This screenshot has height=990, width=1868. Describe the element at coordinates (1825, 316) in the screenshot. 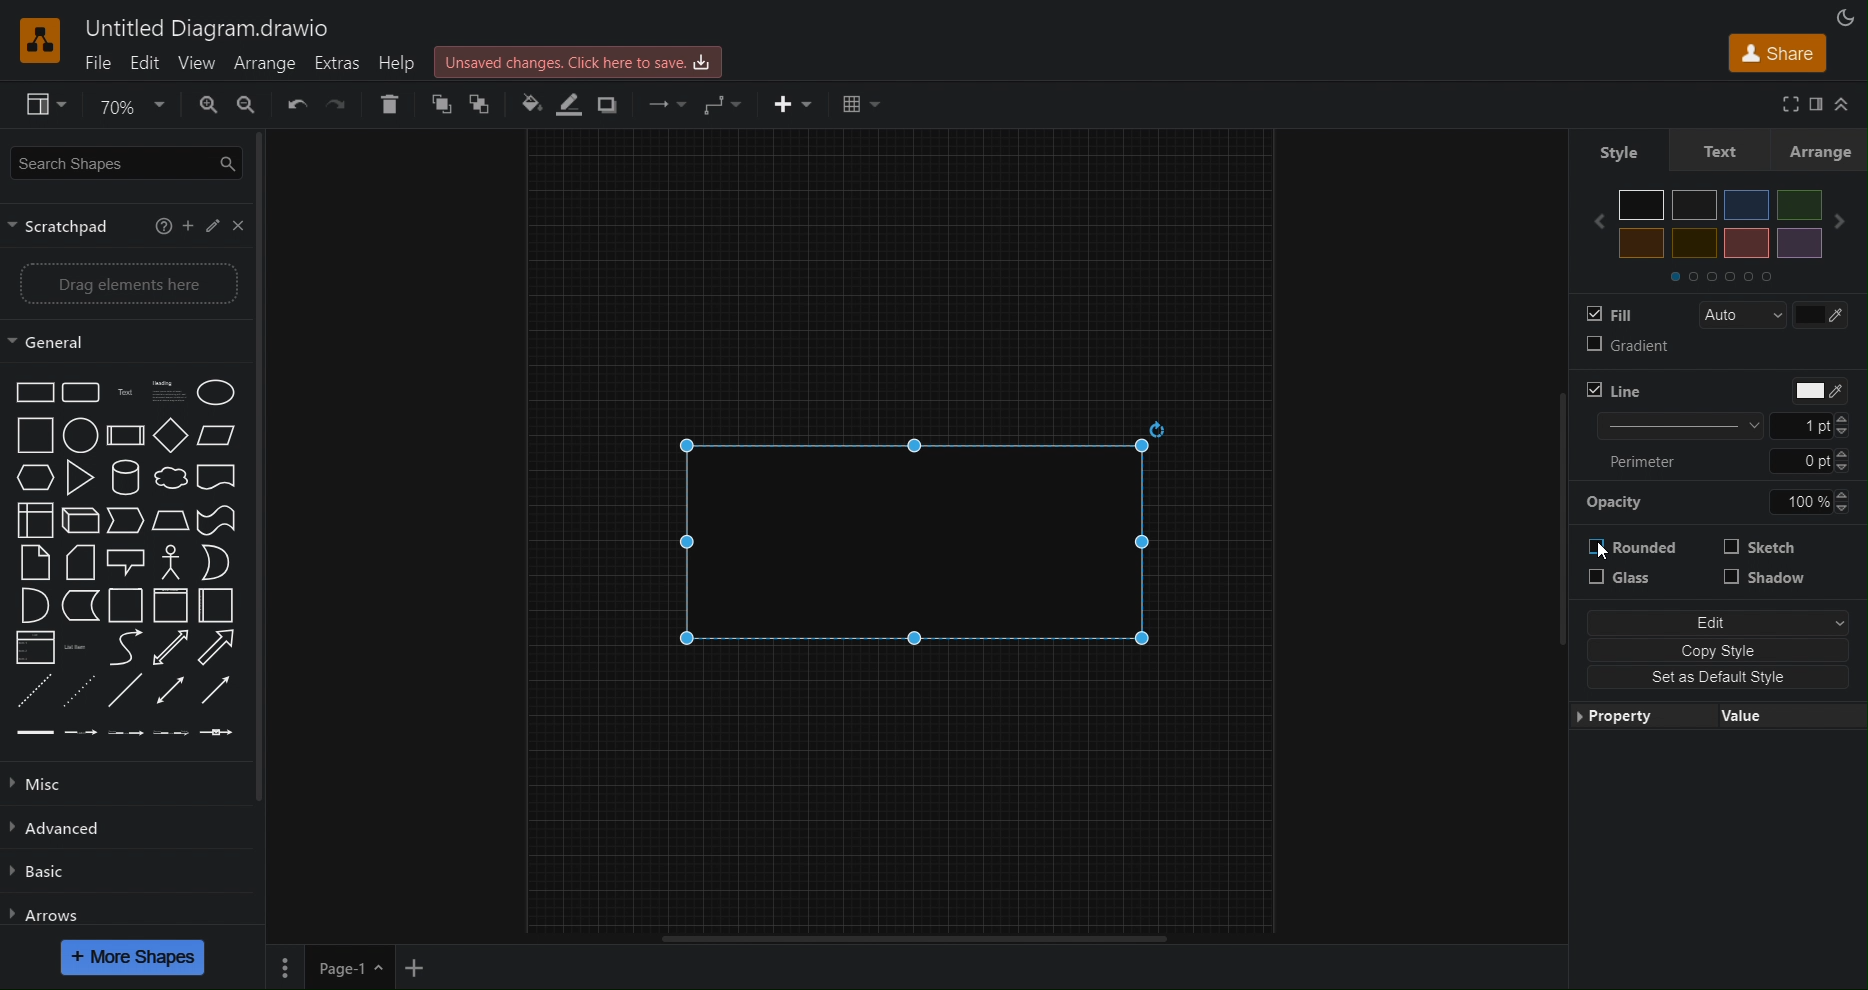

I see `Grid Color` at that location.